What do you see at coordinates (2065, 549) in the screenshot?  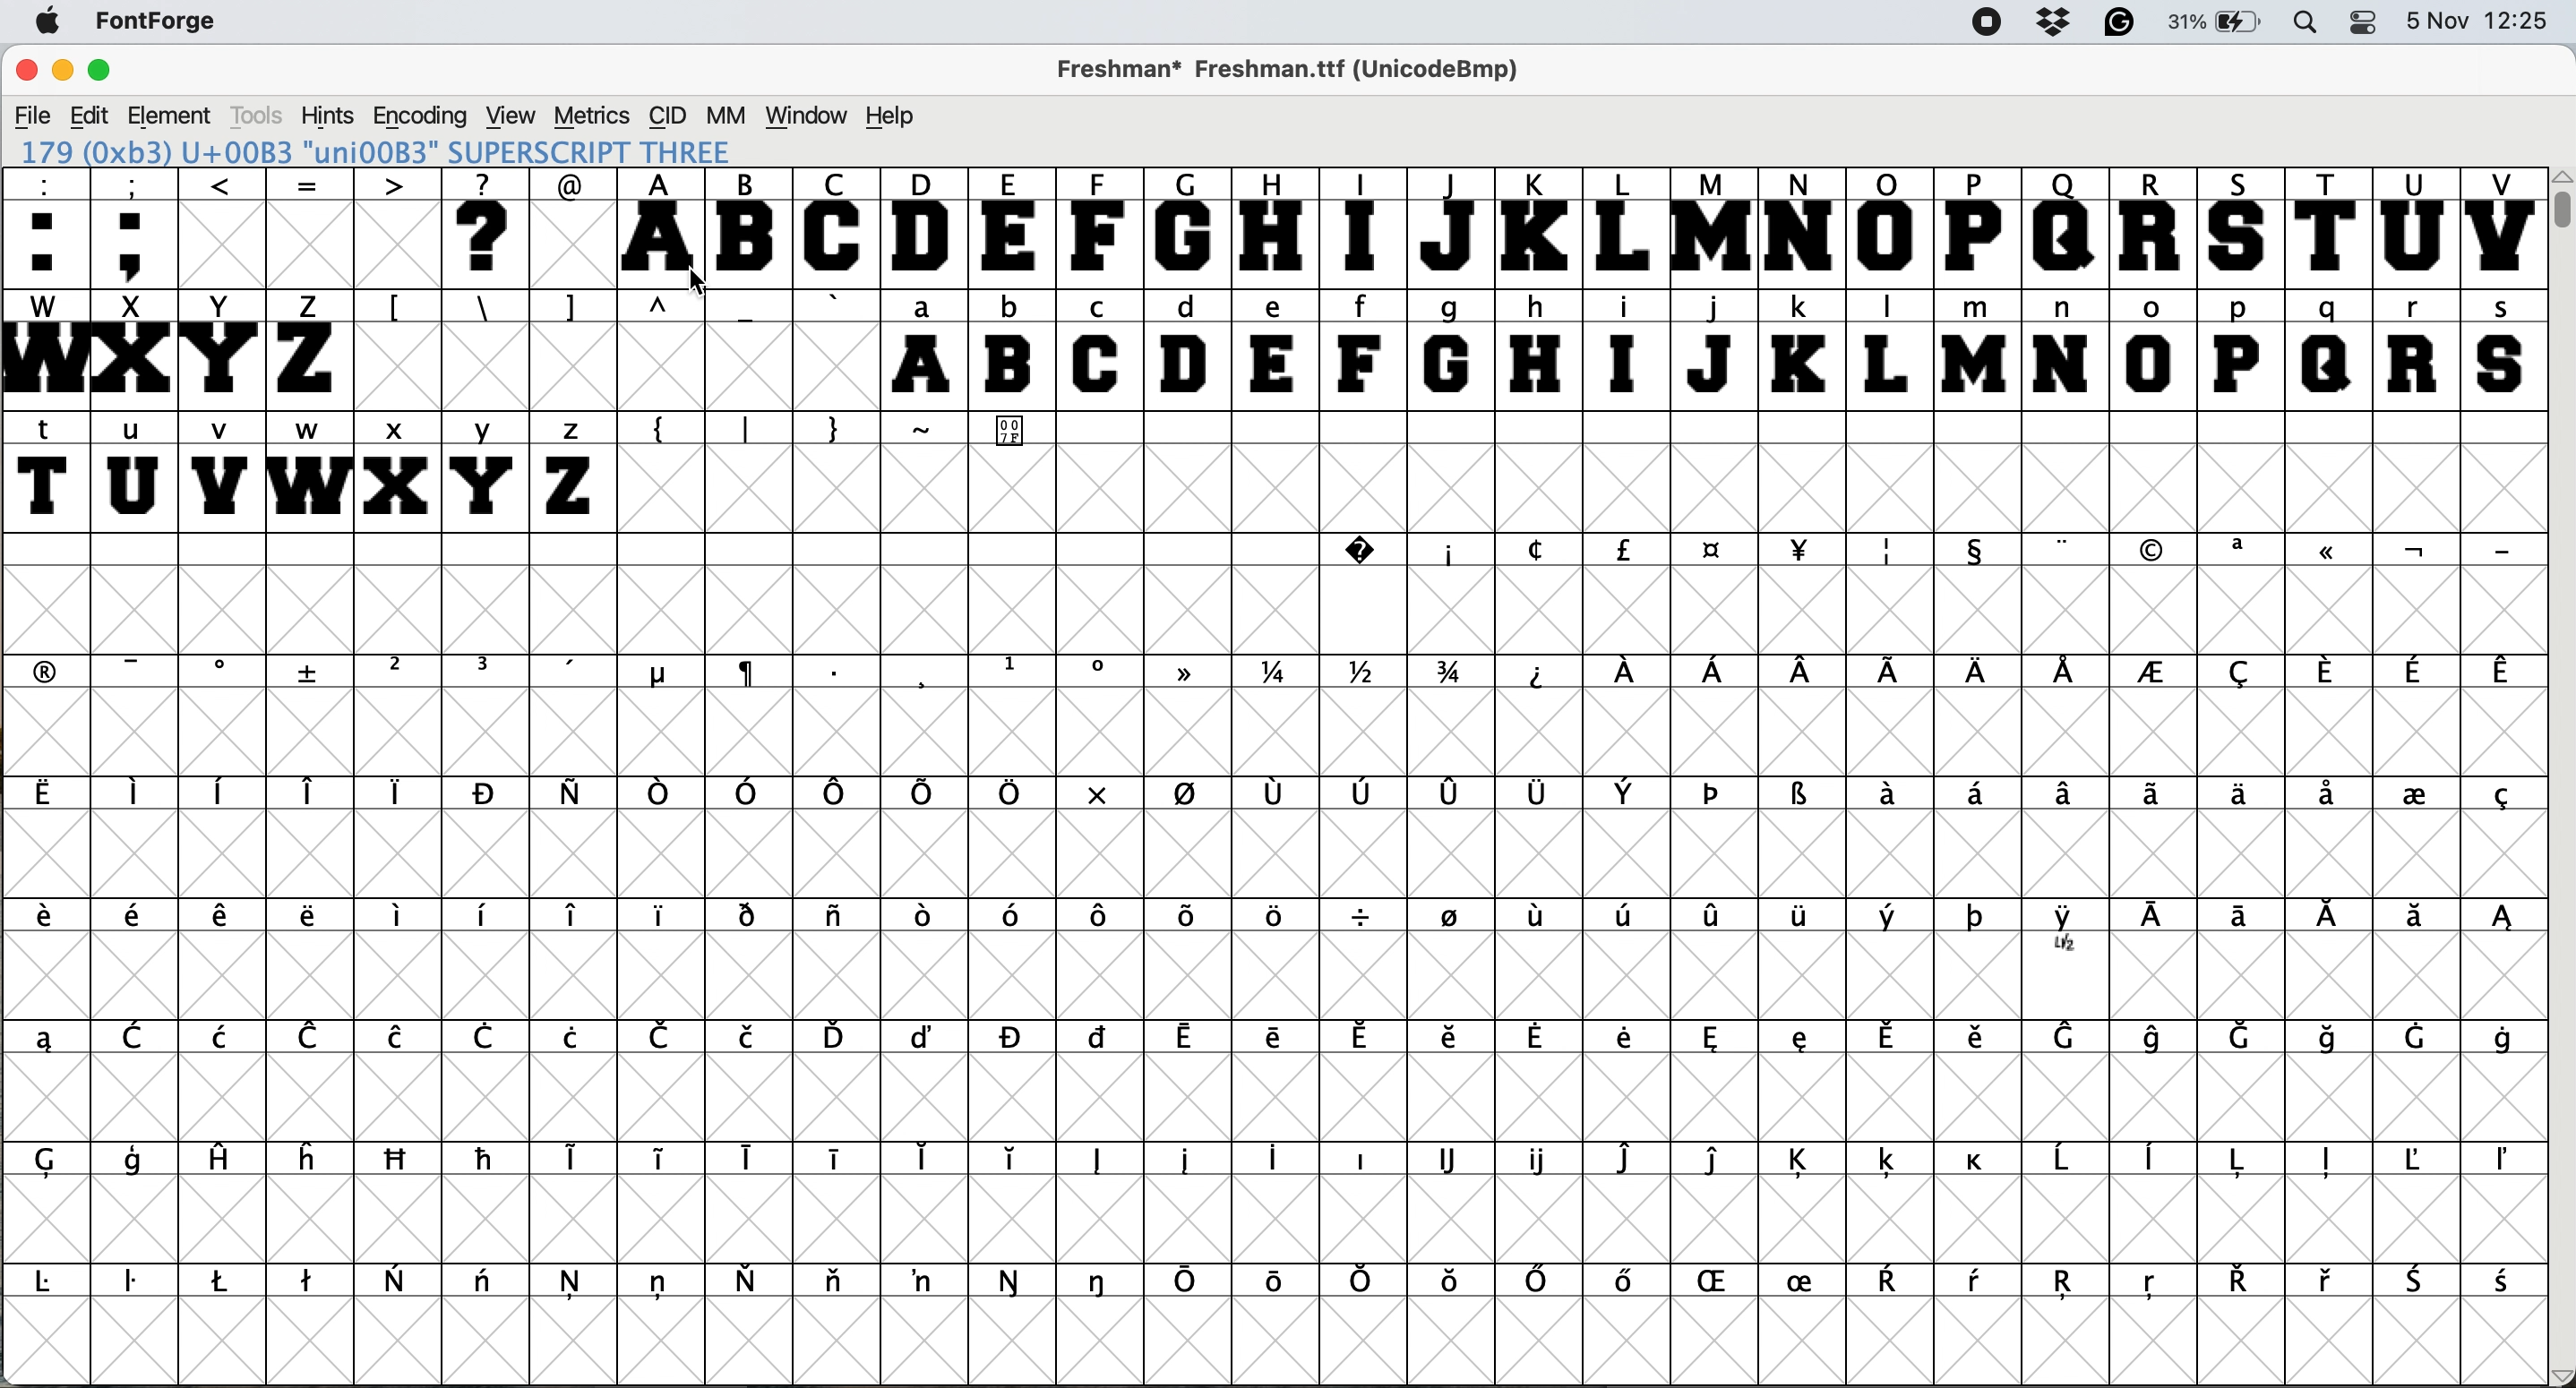 I see `symbol` at bounding box center [2065, 549].